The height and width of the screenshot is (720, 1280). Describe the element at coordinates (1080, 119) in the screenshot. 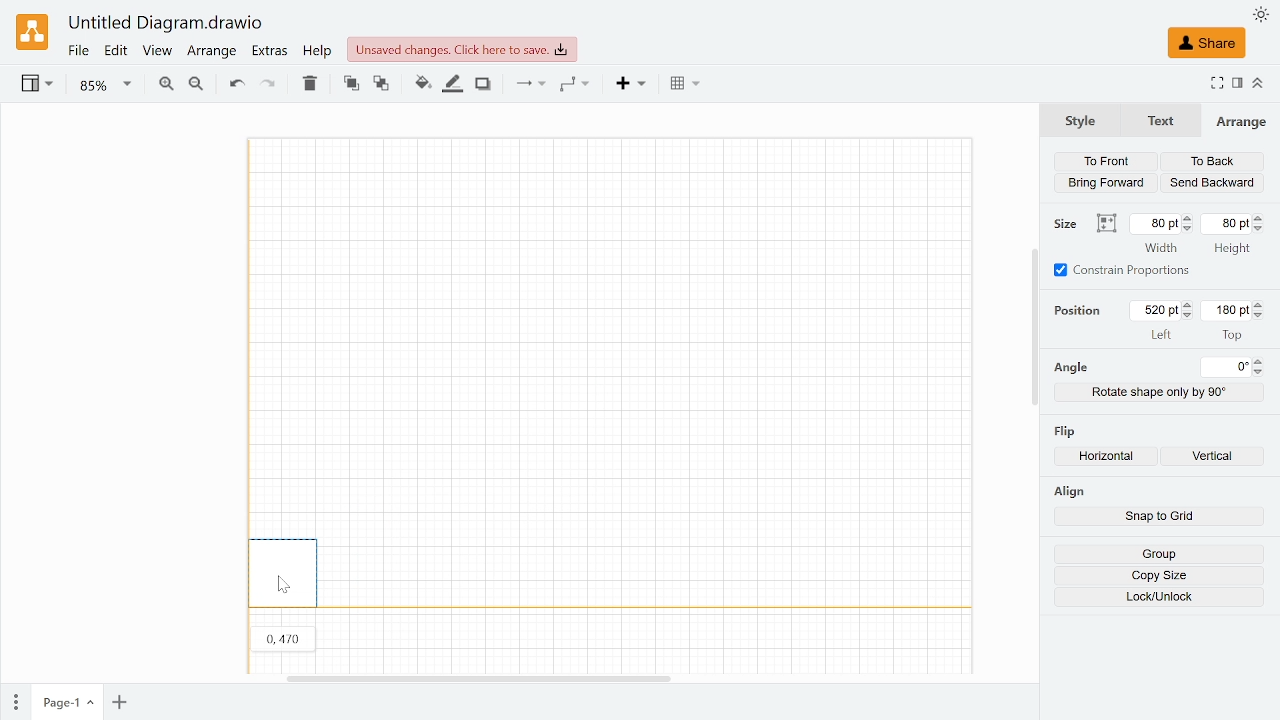

I see `Style` at that location.